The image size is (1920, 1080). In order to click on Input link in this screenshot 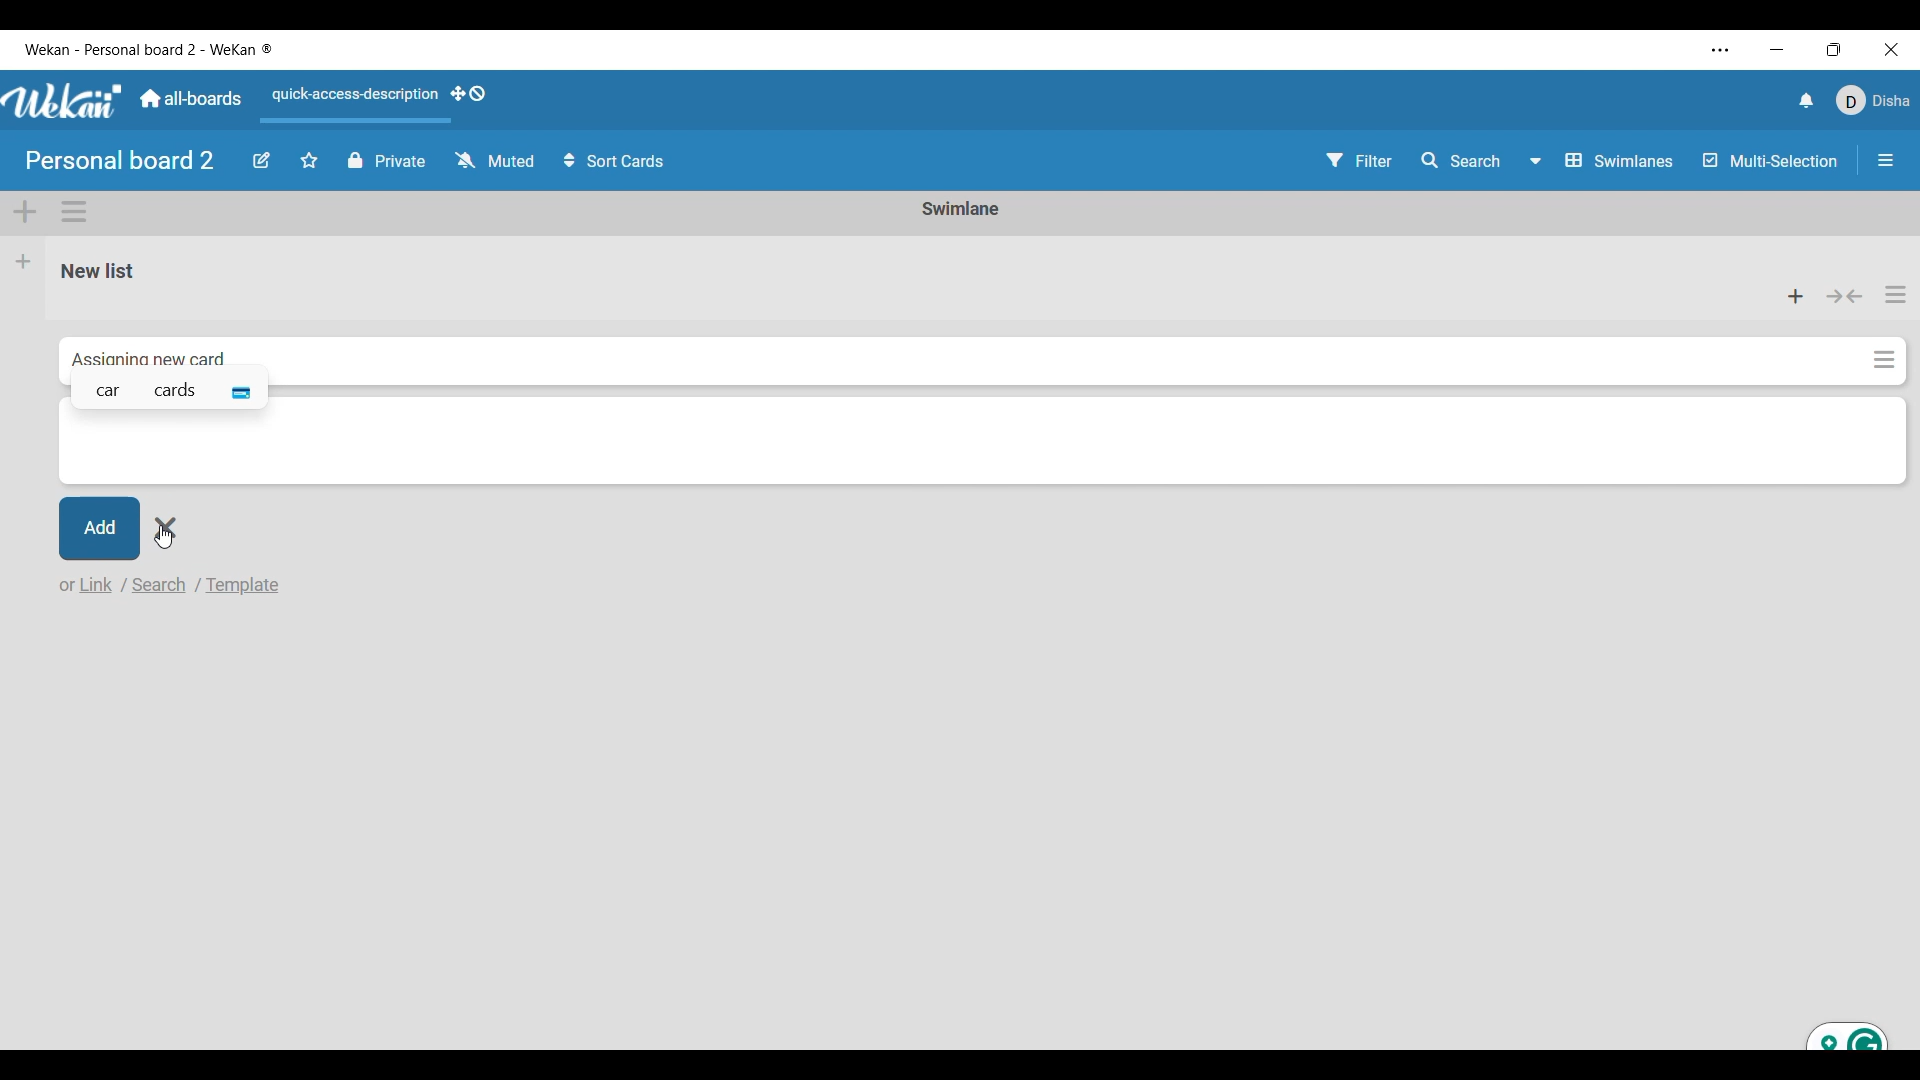, I will do `click(99, 584)`.